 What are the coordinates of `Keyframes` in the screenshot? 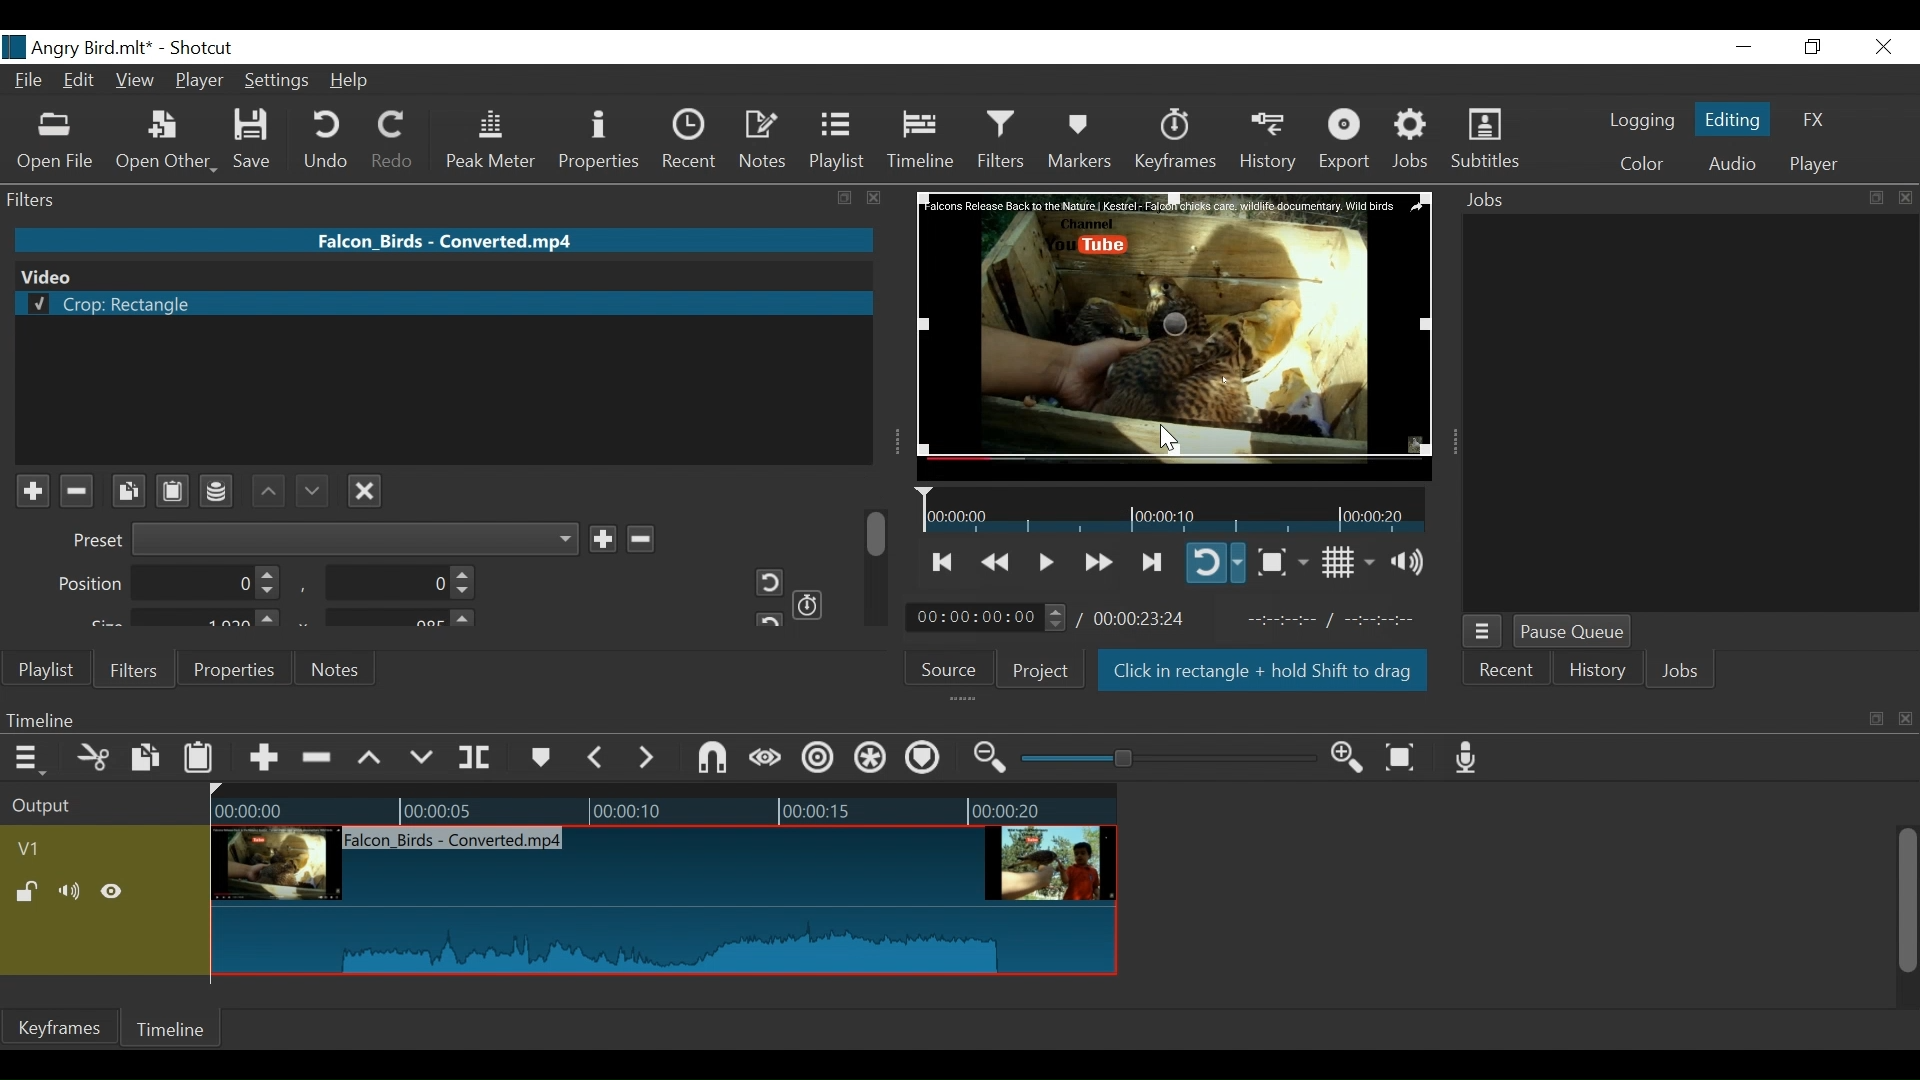 It's located at (1174, 140).